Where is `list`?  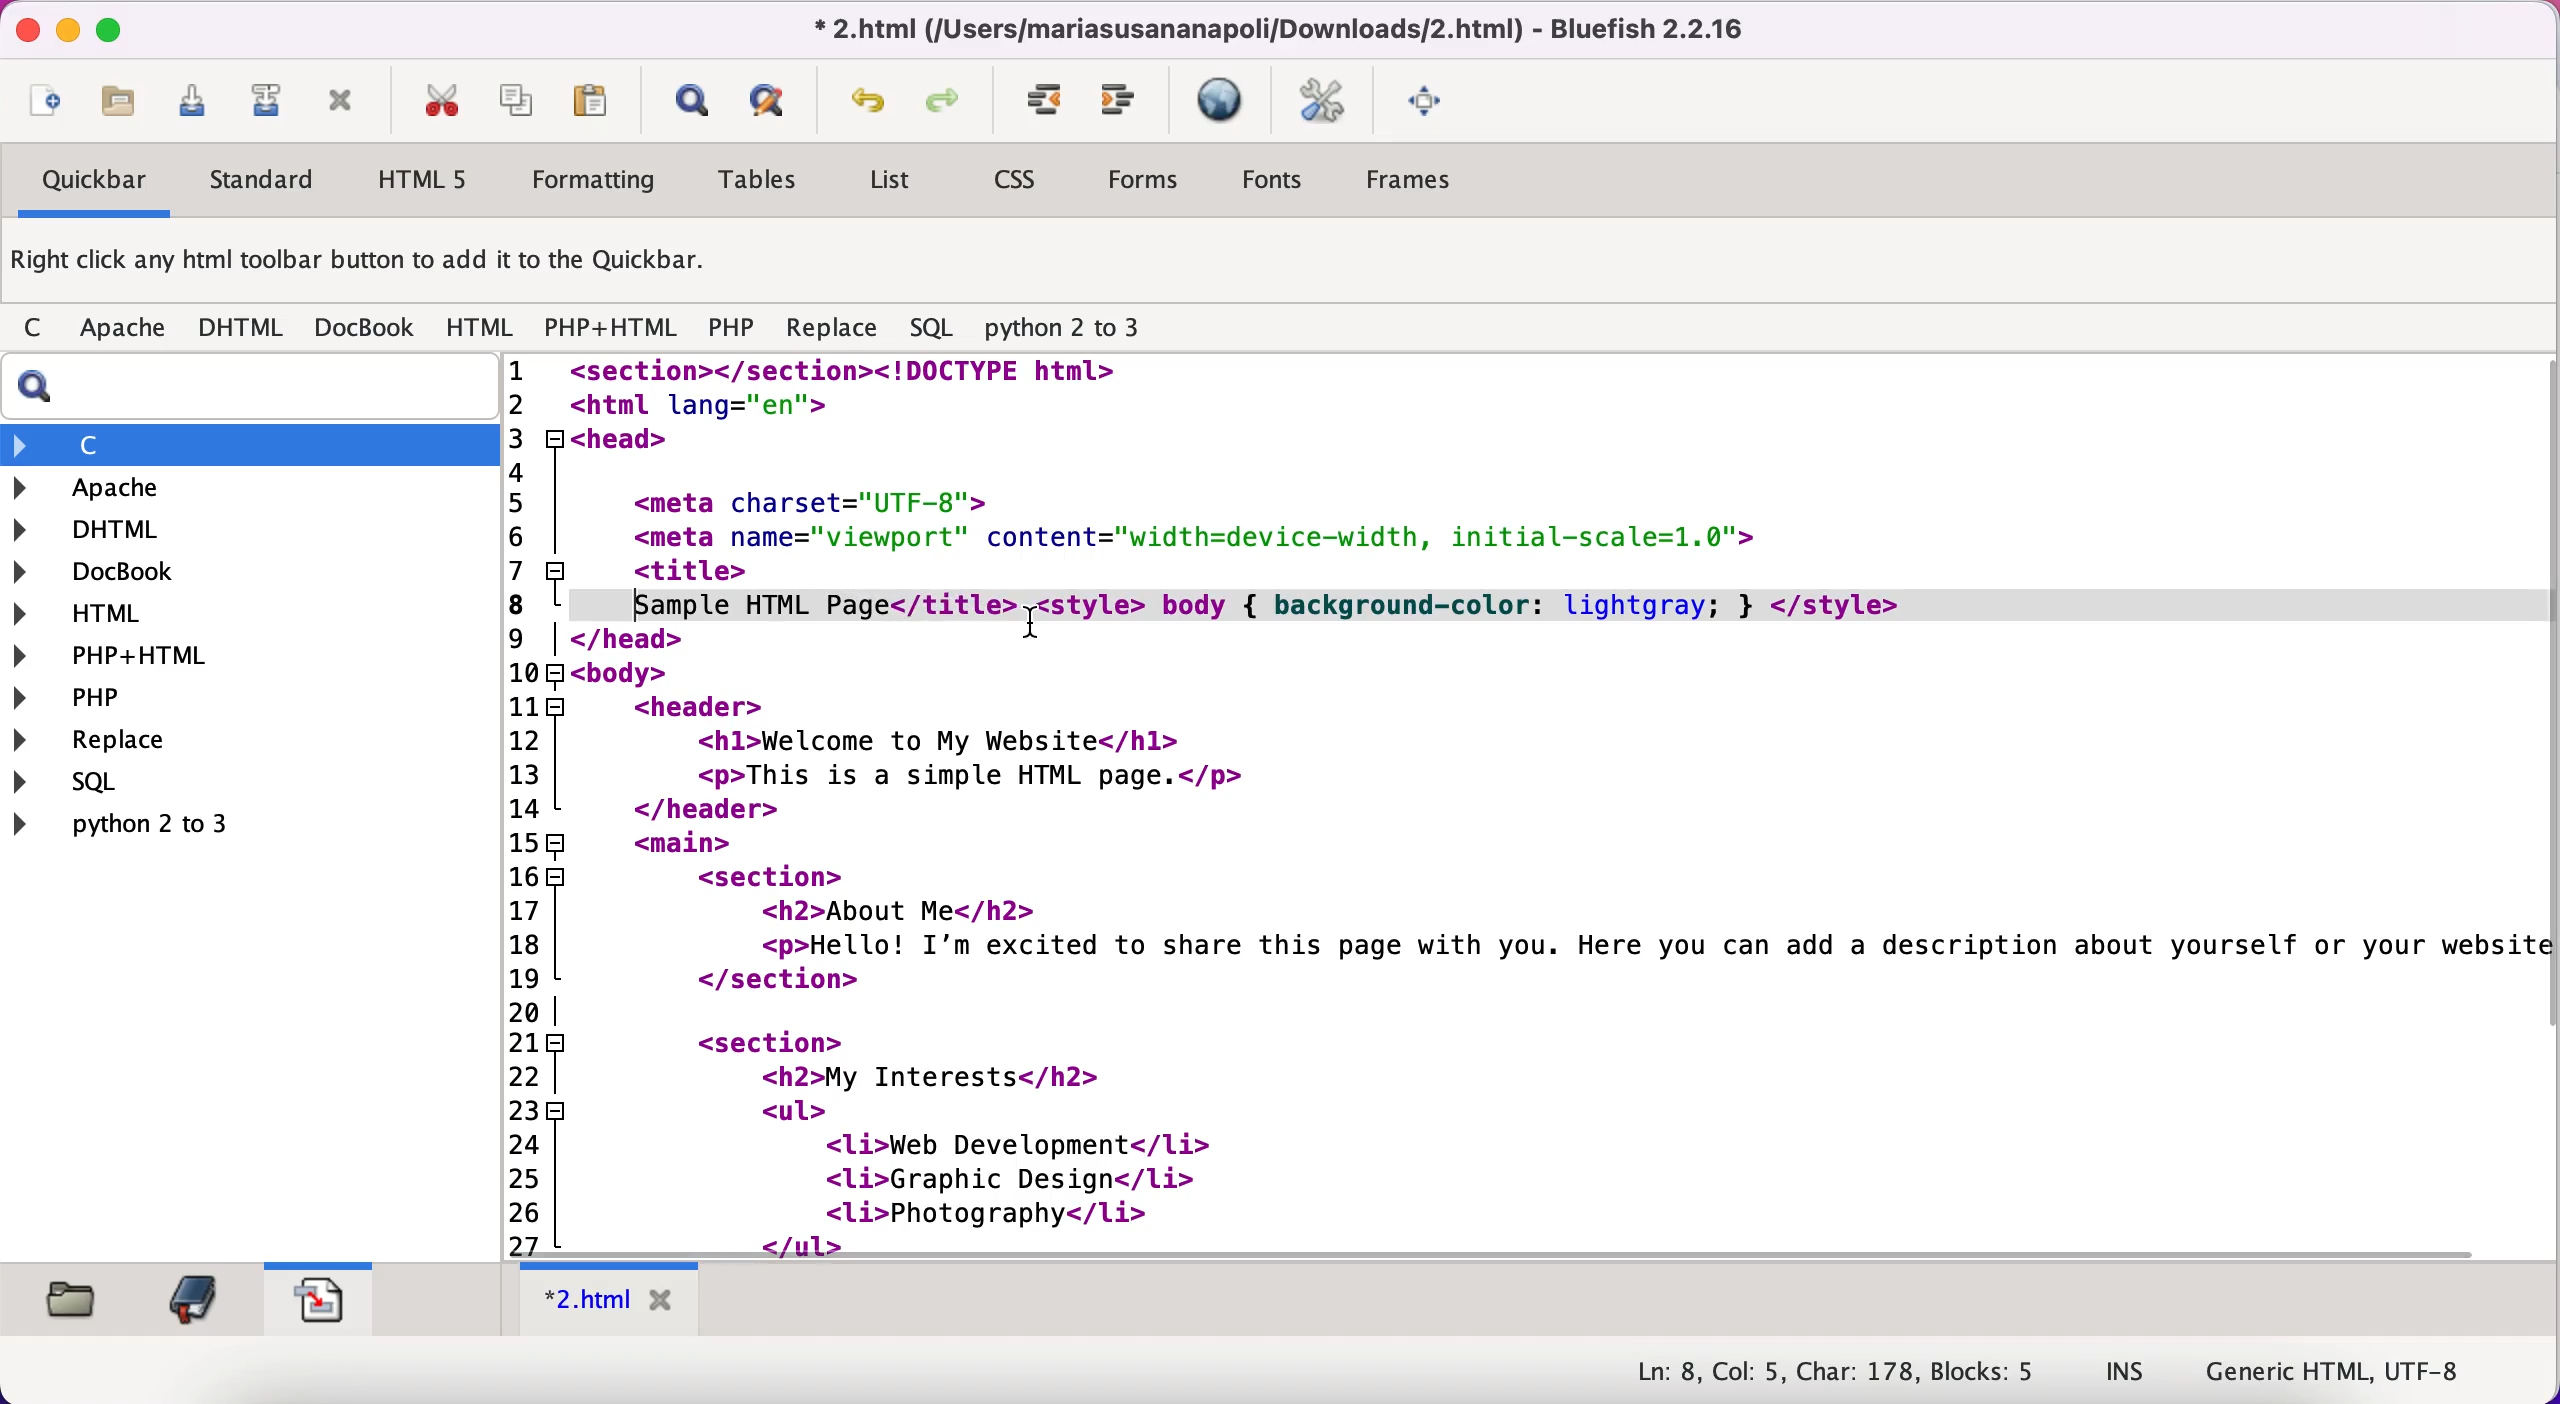
list is located at coordinates (888, 184).